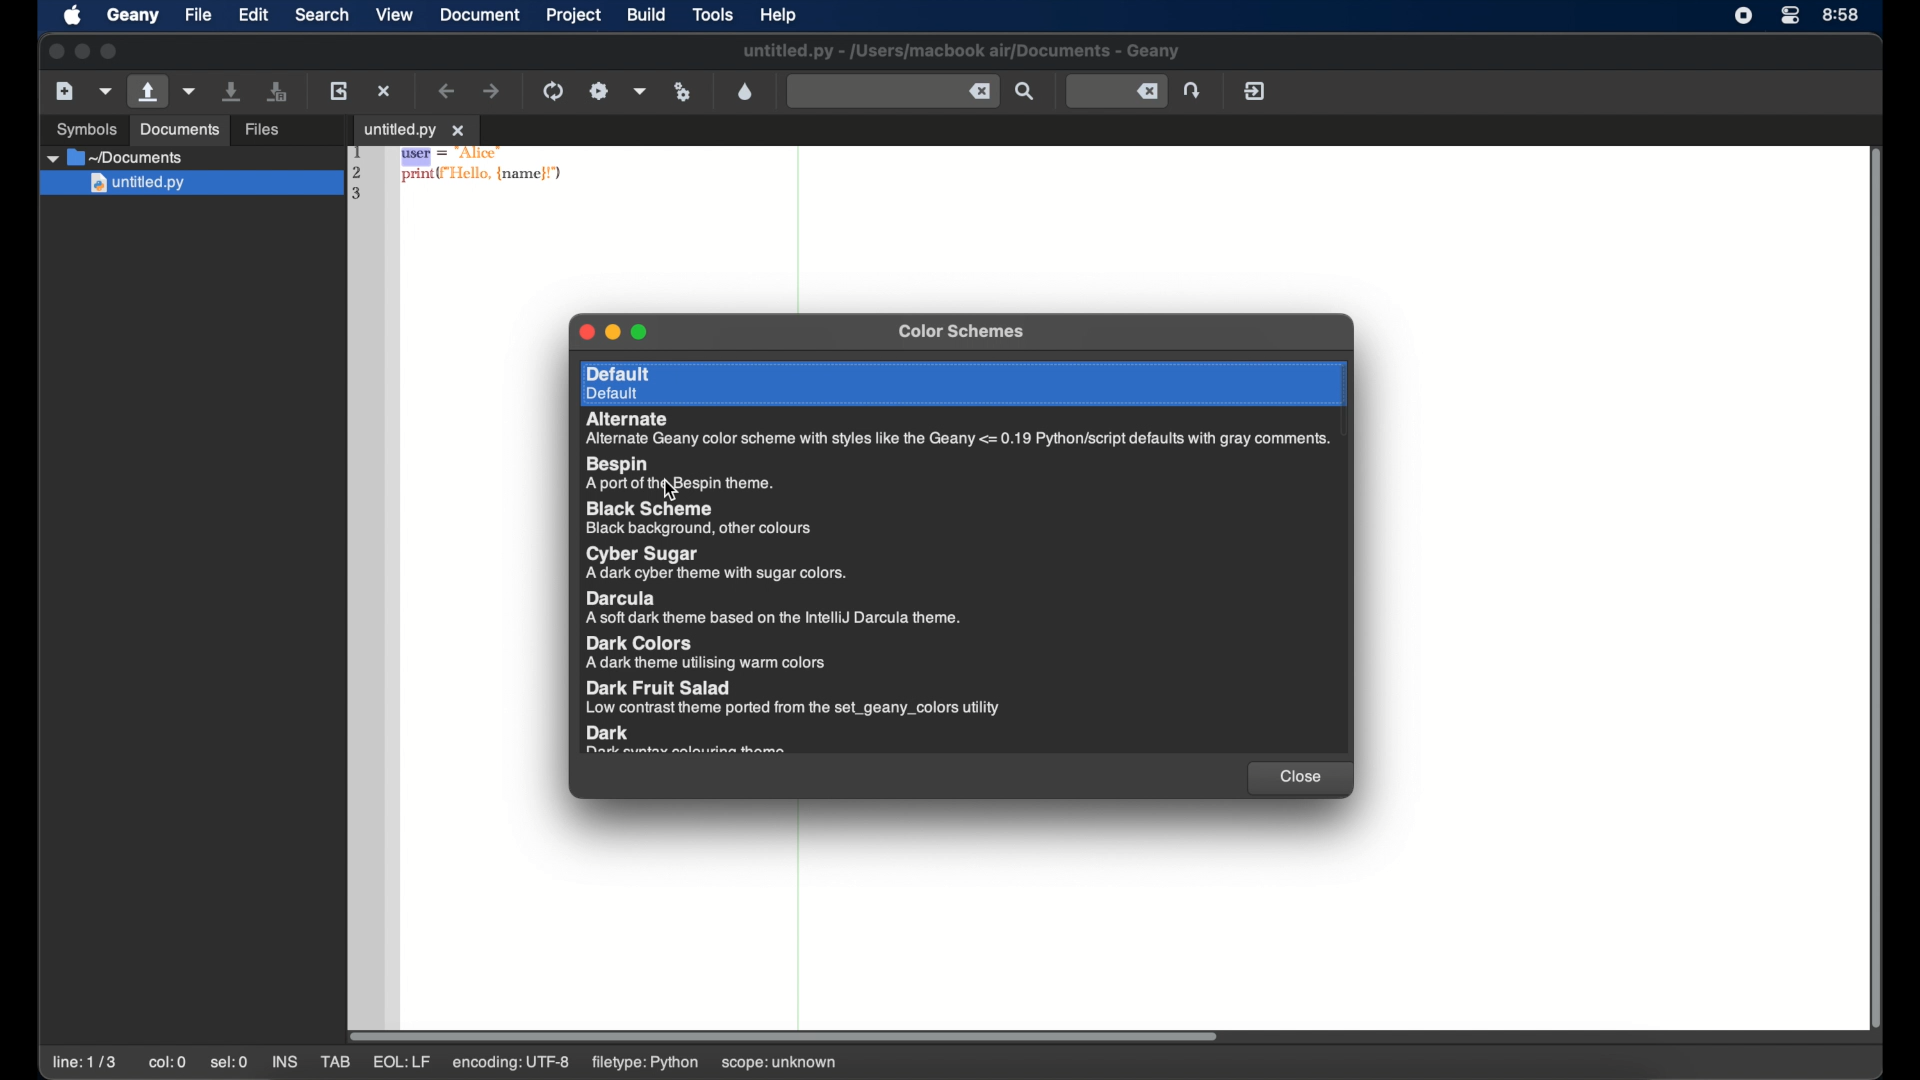 This screenshot has height=1080, width=1920. Describe the element at coordinates (110, 52) in the screenshot. I see `maximize` at that location.